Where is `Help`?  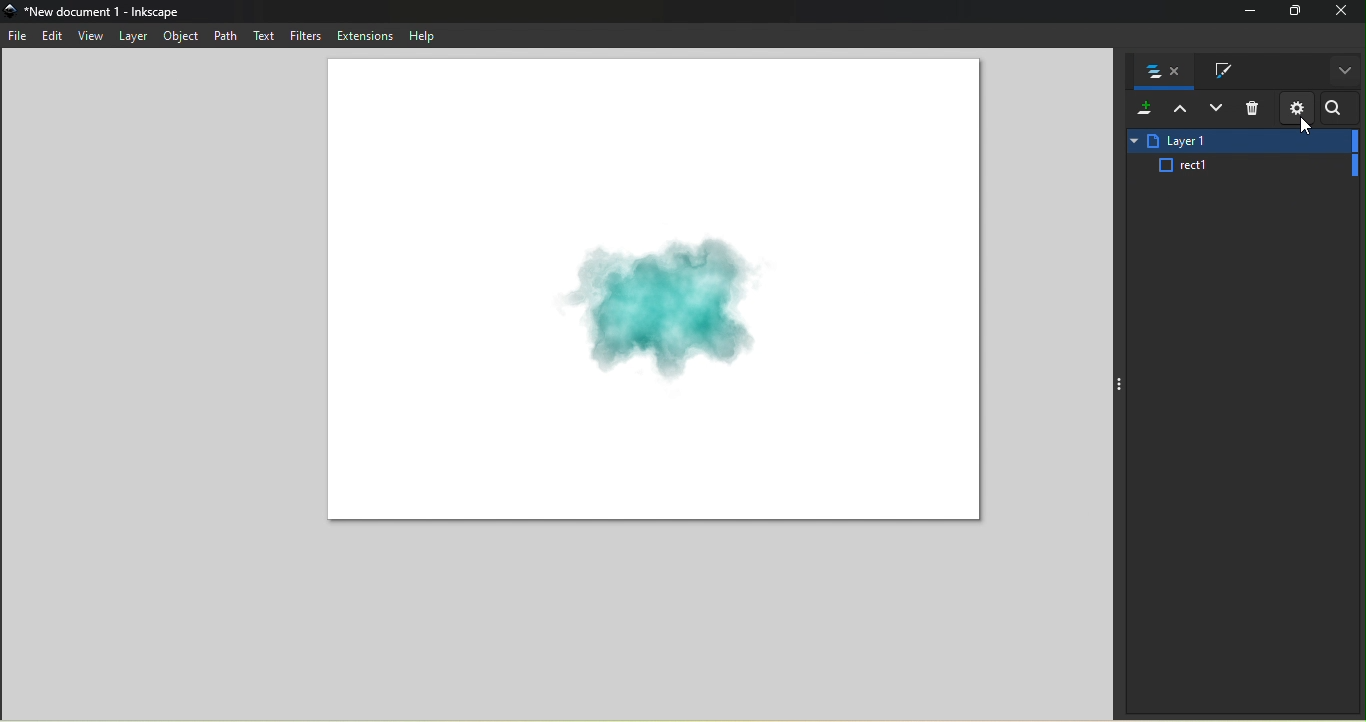 Help is located at coordinates (419, 35).